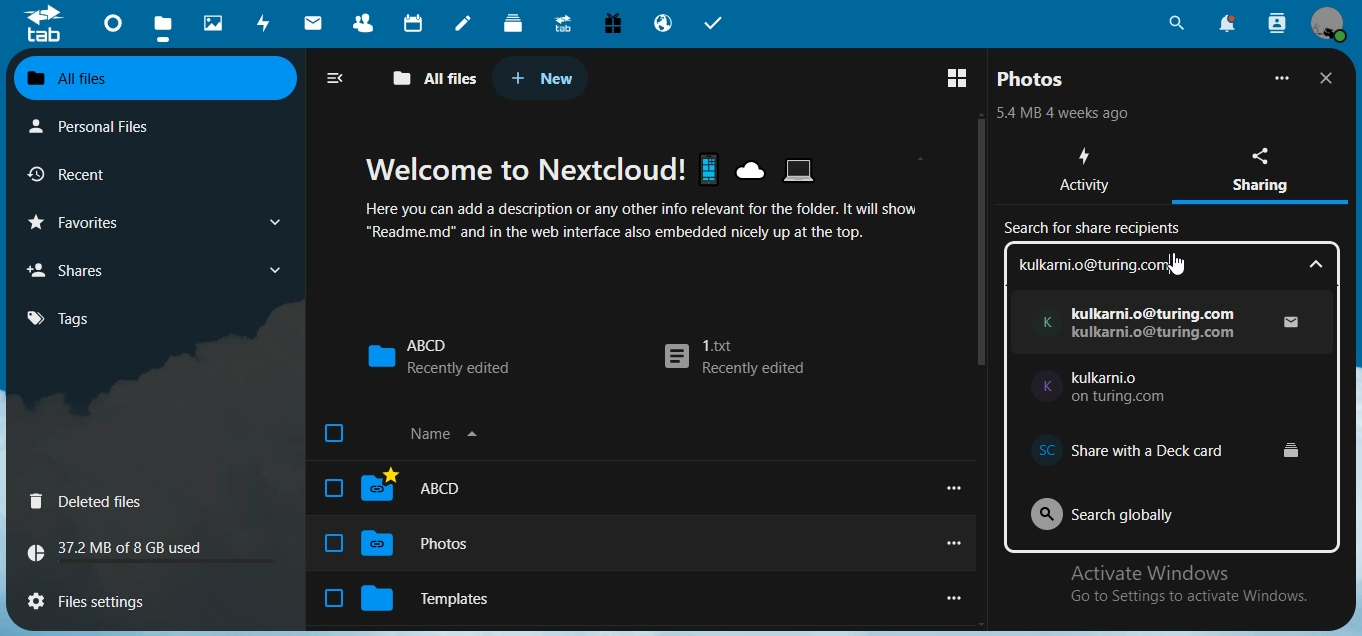 The height and width of the screenshot is (636, 1362). Describe the element at coordinates (1174, 24) in the screenshot. I see `search` at that location.